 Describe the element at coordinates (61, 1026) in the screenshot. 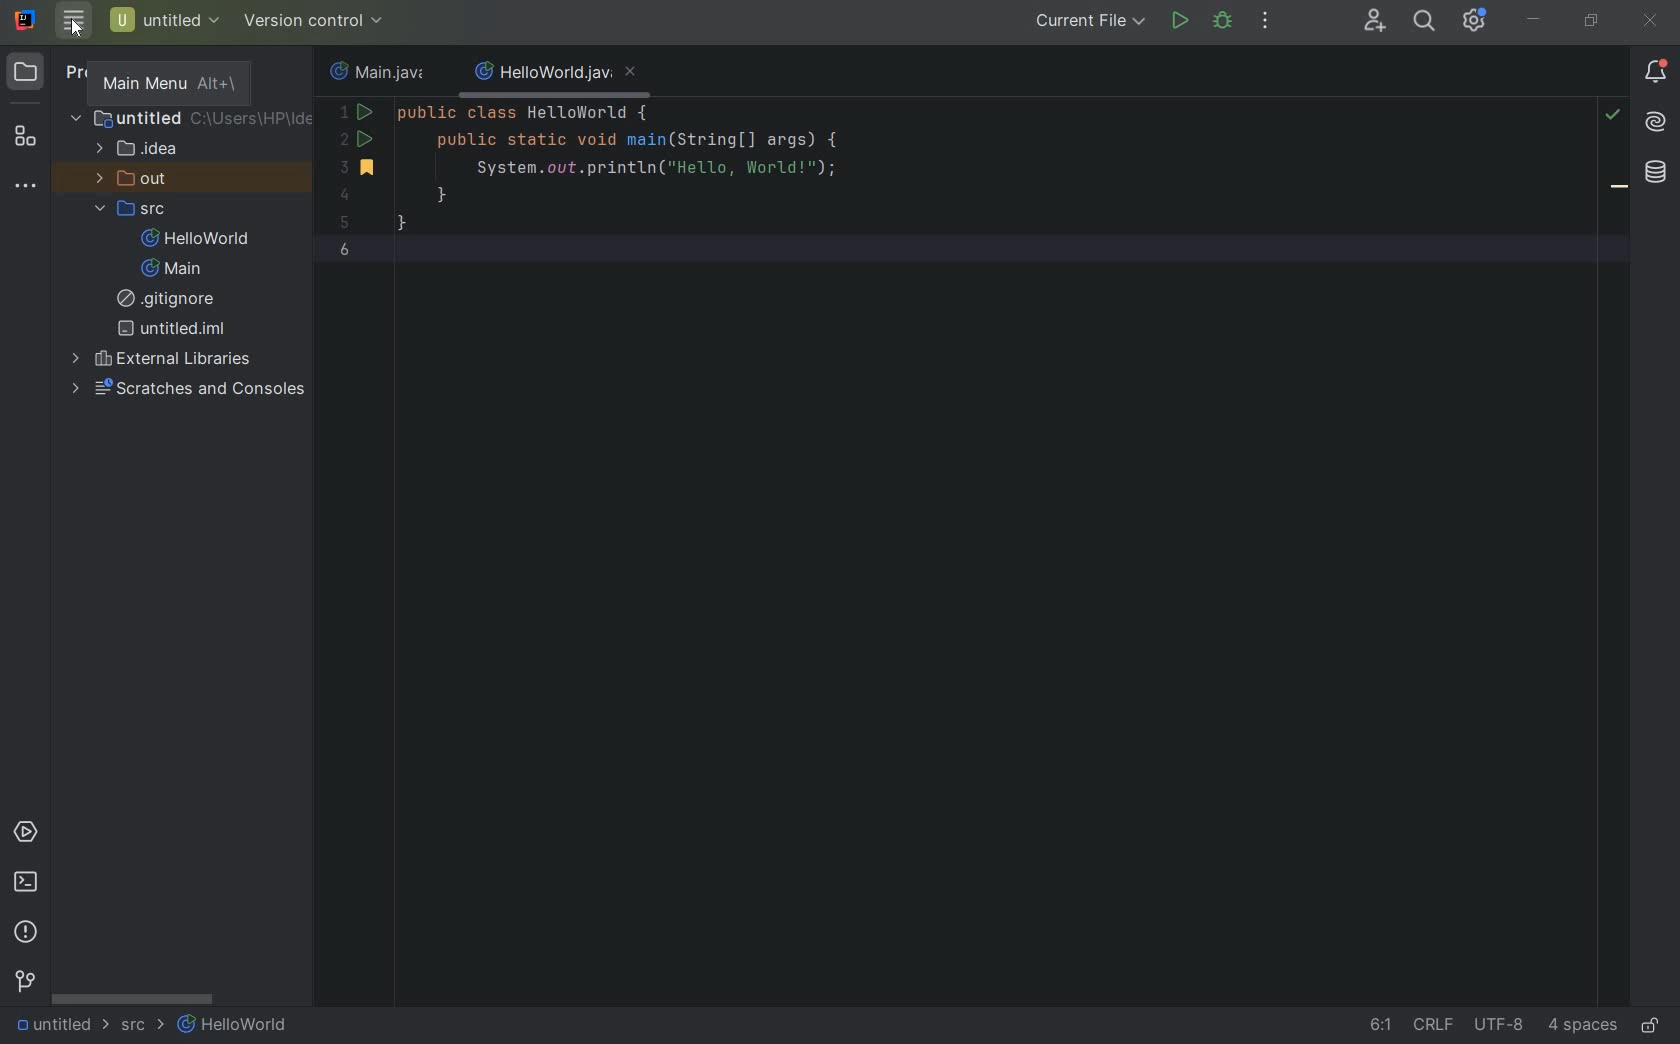

I see `UNTITLED` at that location.